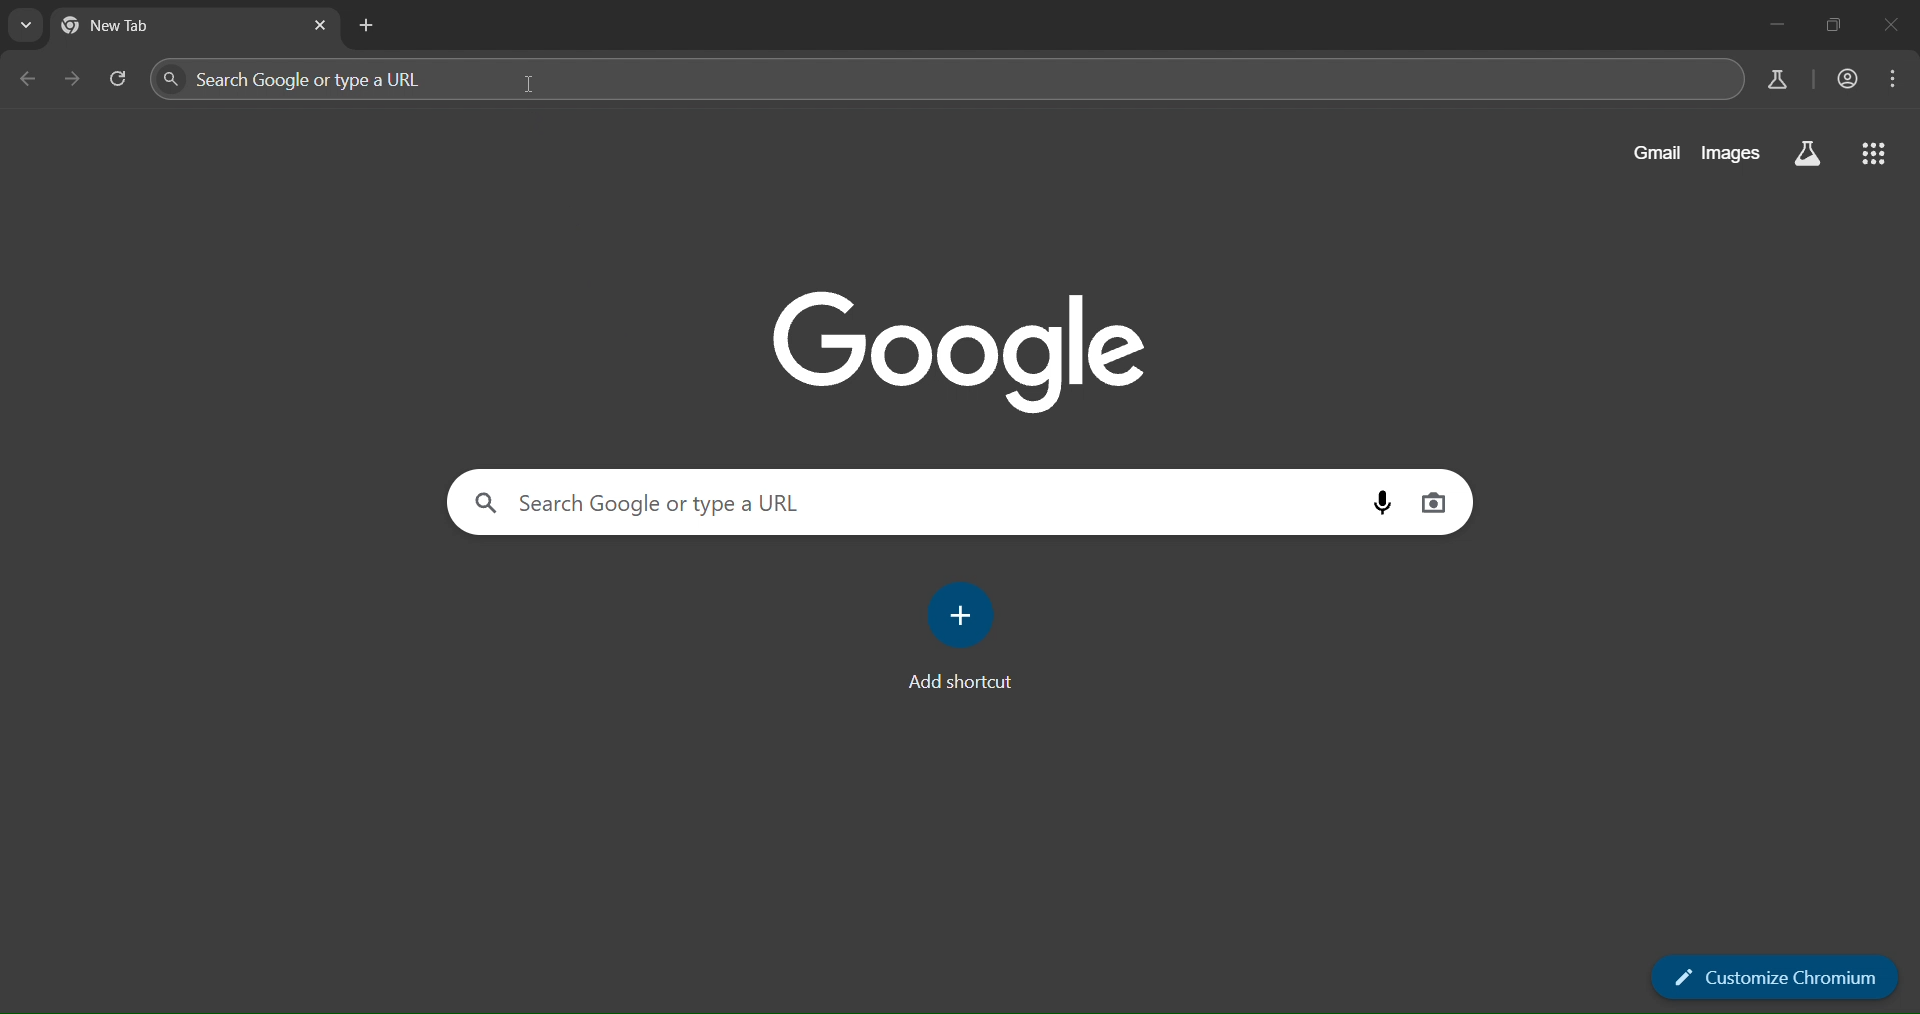  What do you see at coordinates (960, 348) in the screenshot?
I see `image` at bounding box center [960, 348].